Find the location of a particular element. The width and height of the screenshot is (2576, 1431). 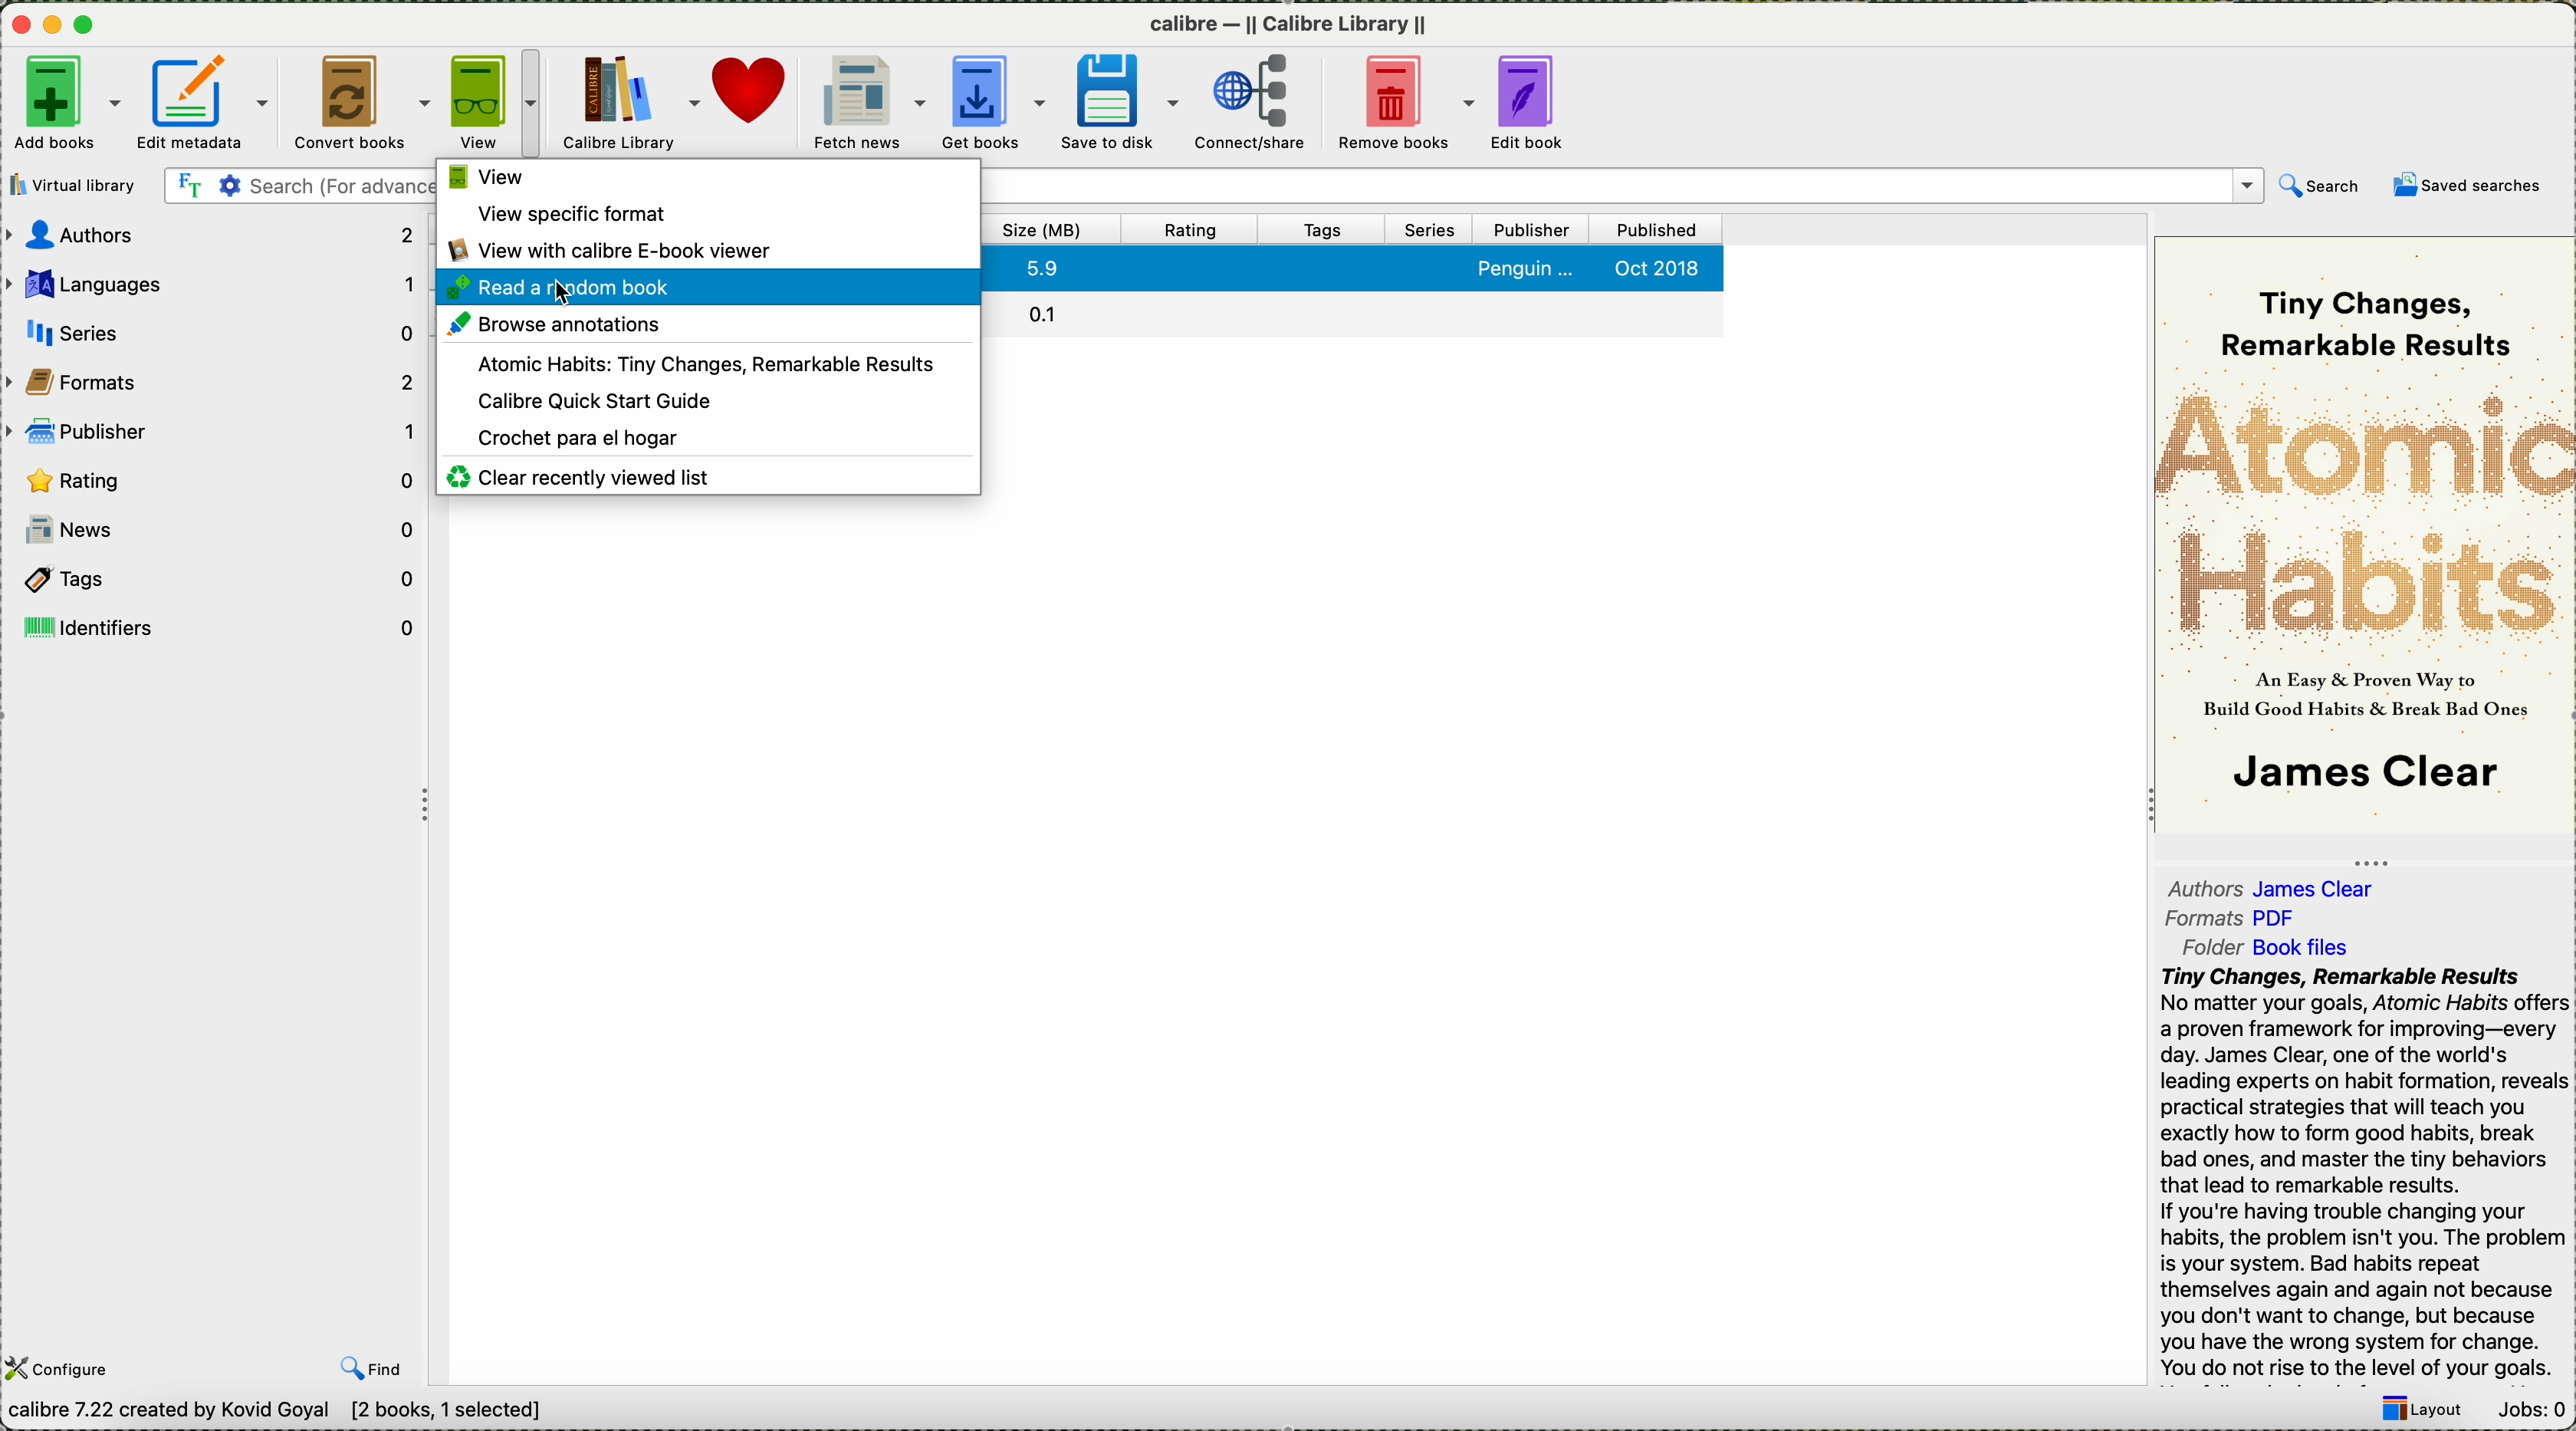

saved searches is located at coordinates (2468, 186).